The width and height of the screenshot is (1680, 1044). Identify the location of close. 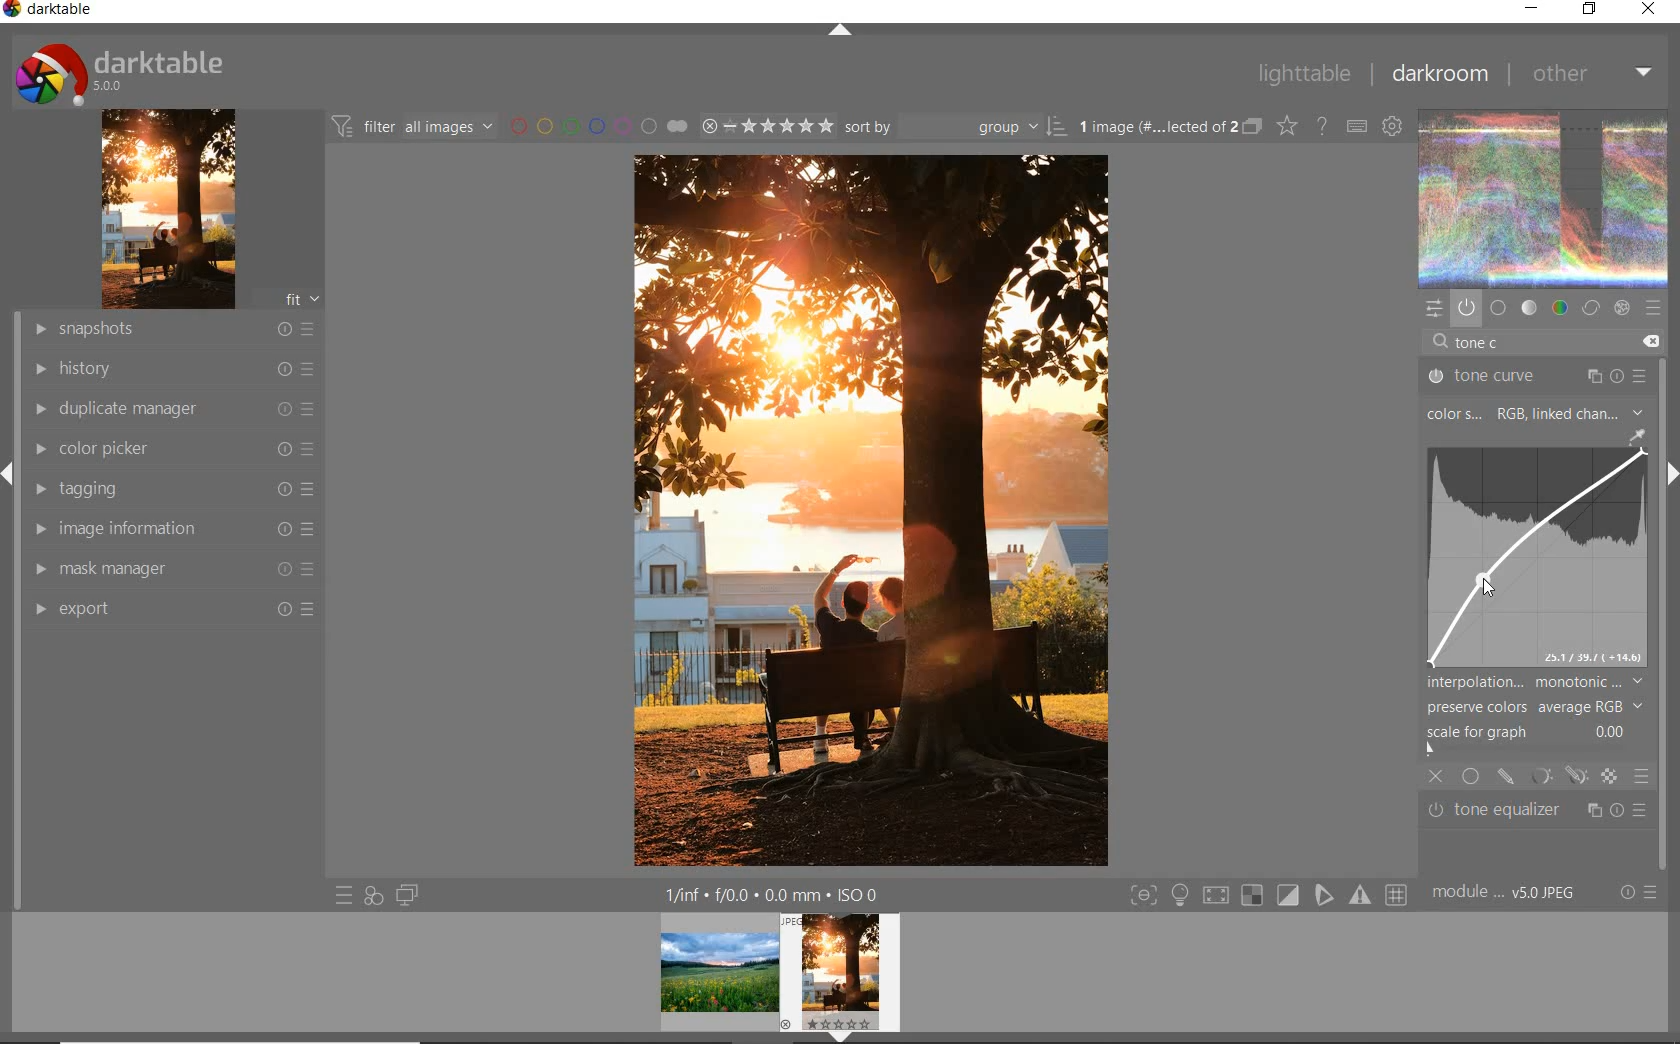
(1438, 779).